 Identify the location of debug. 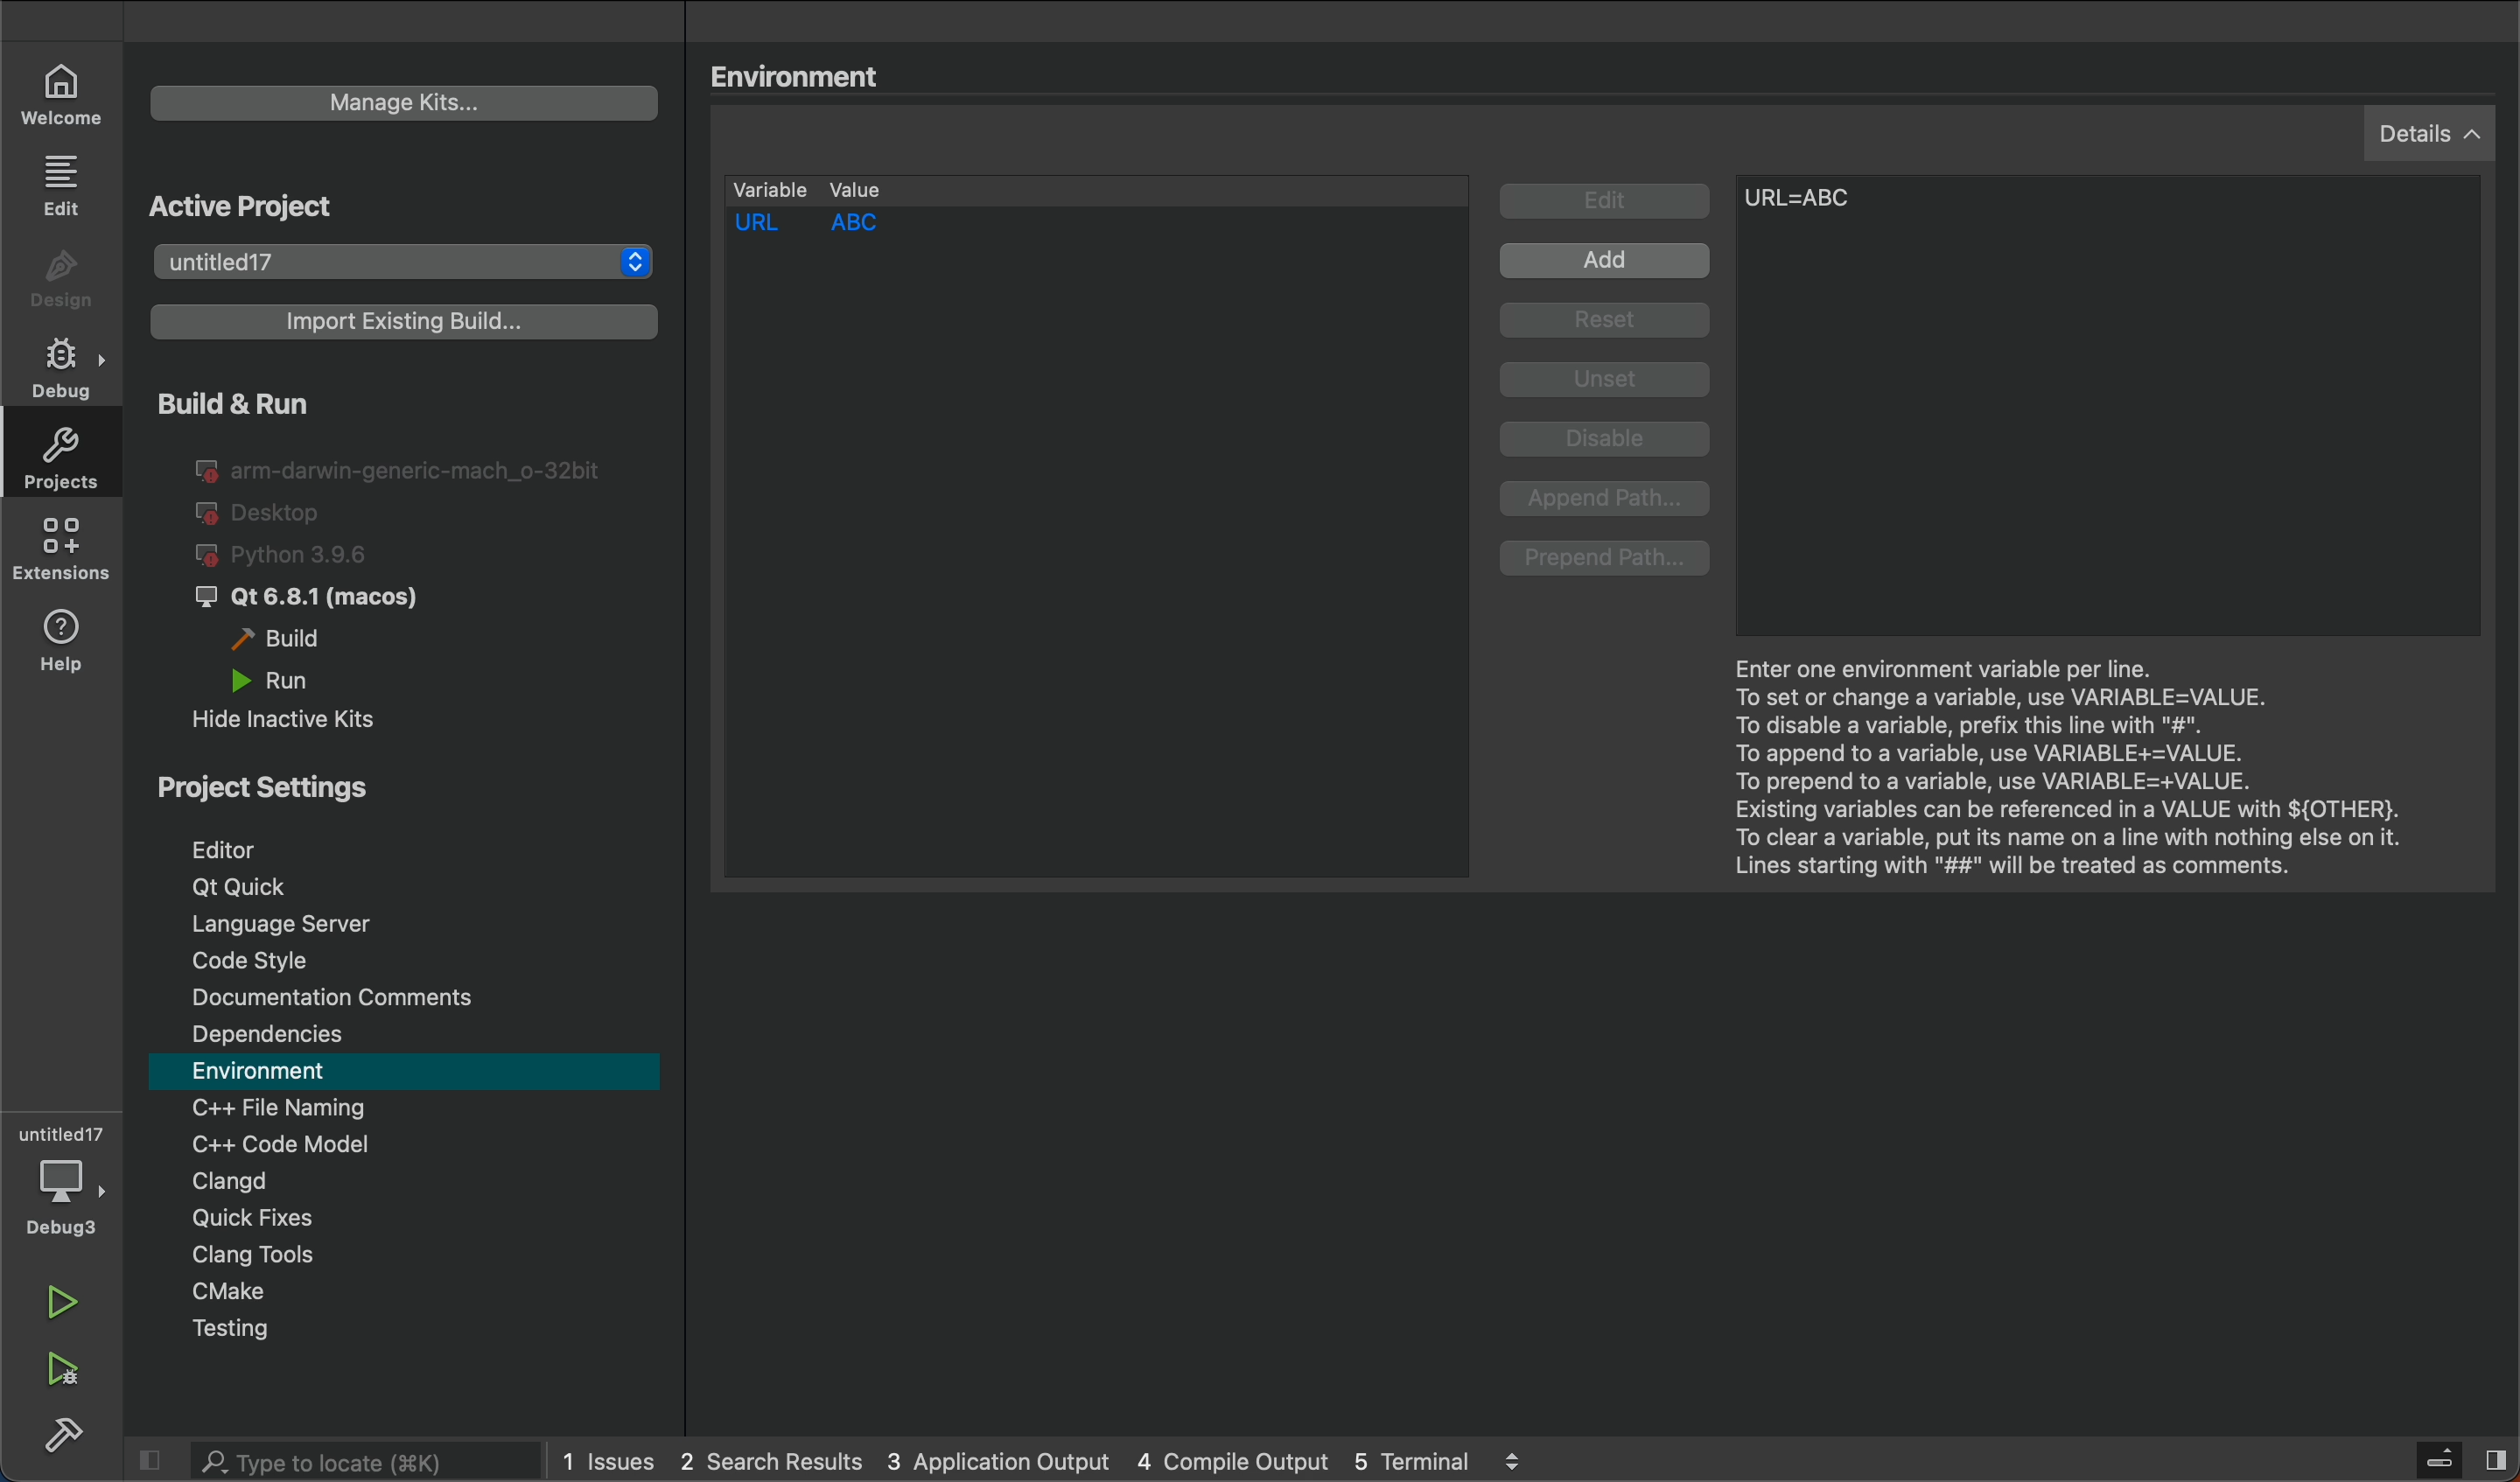
(68, 1180).